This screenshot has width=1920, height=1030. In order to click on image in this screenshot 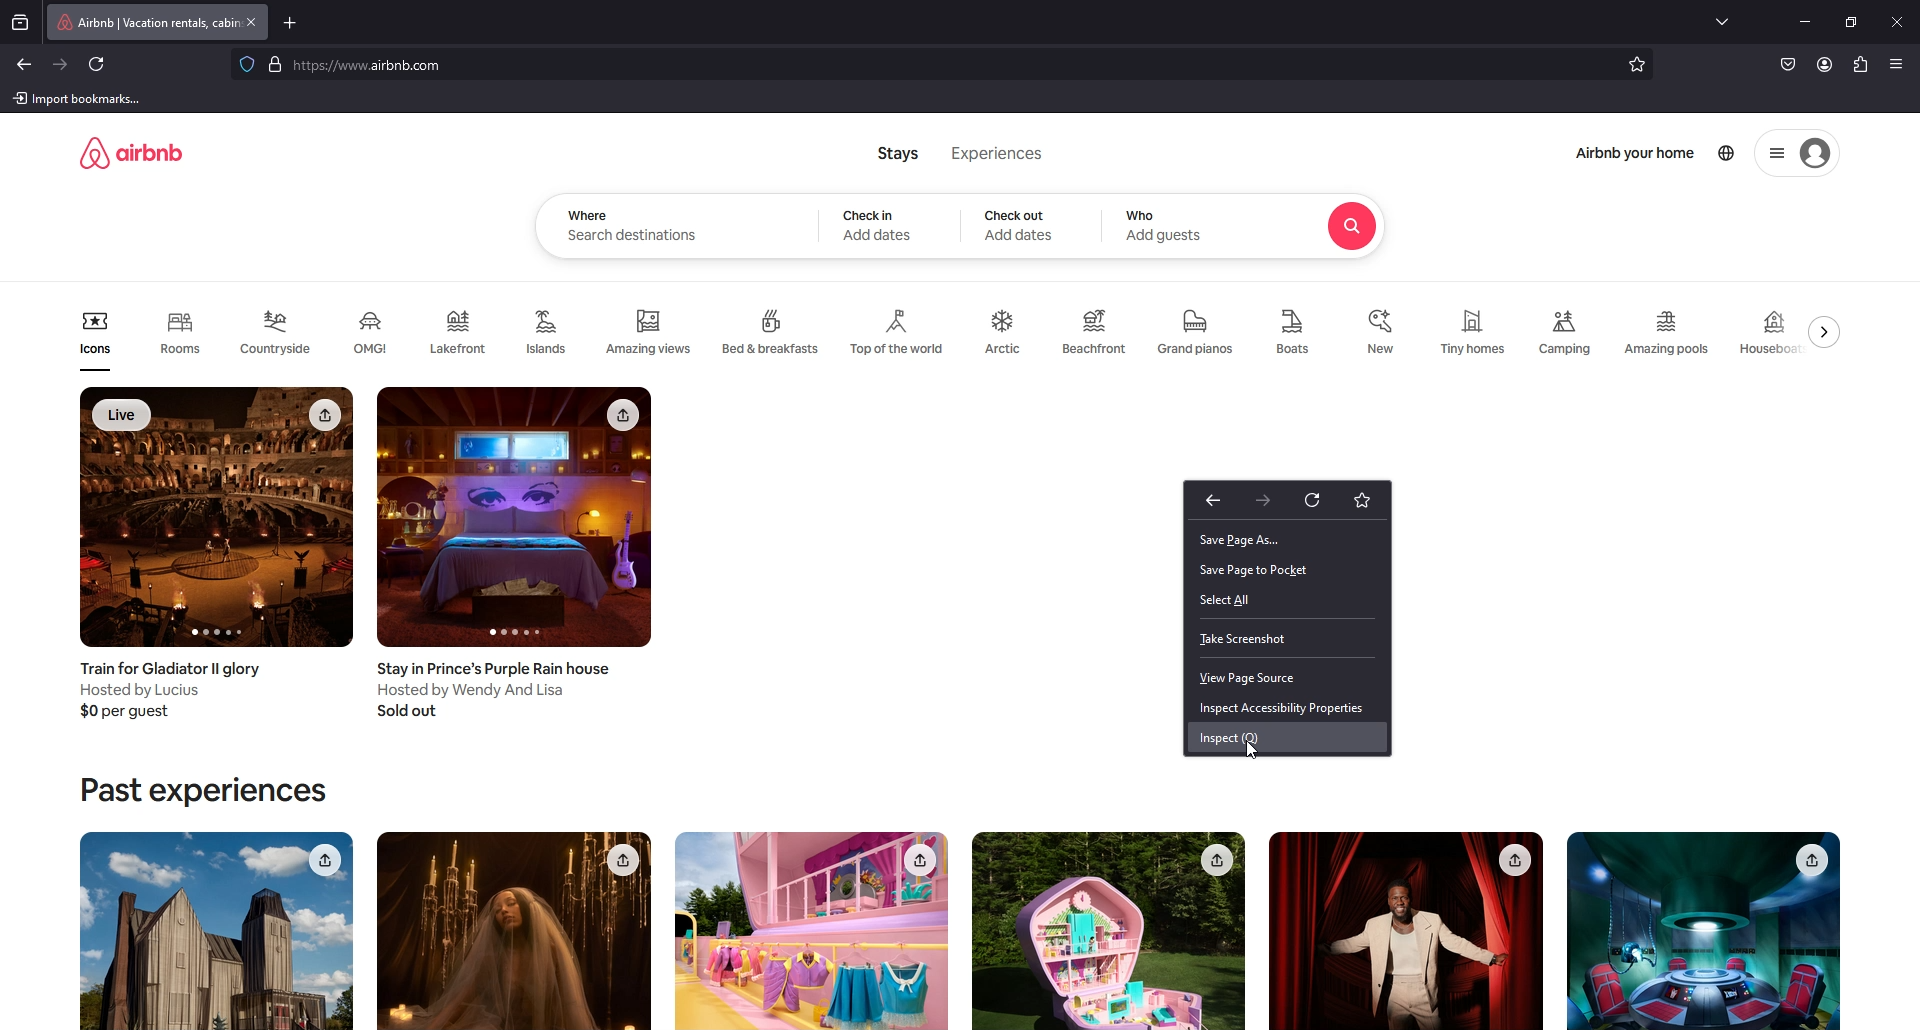, I will do `click(1108, 931)`.